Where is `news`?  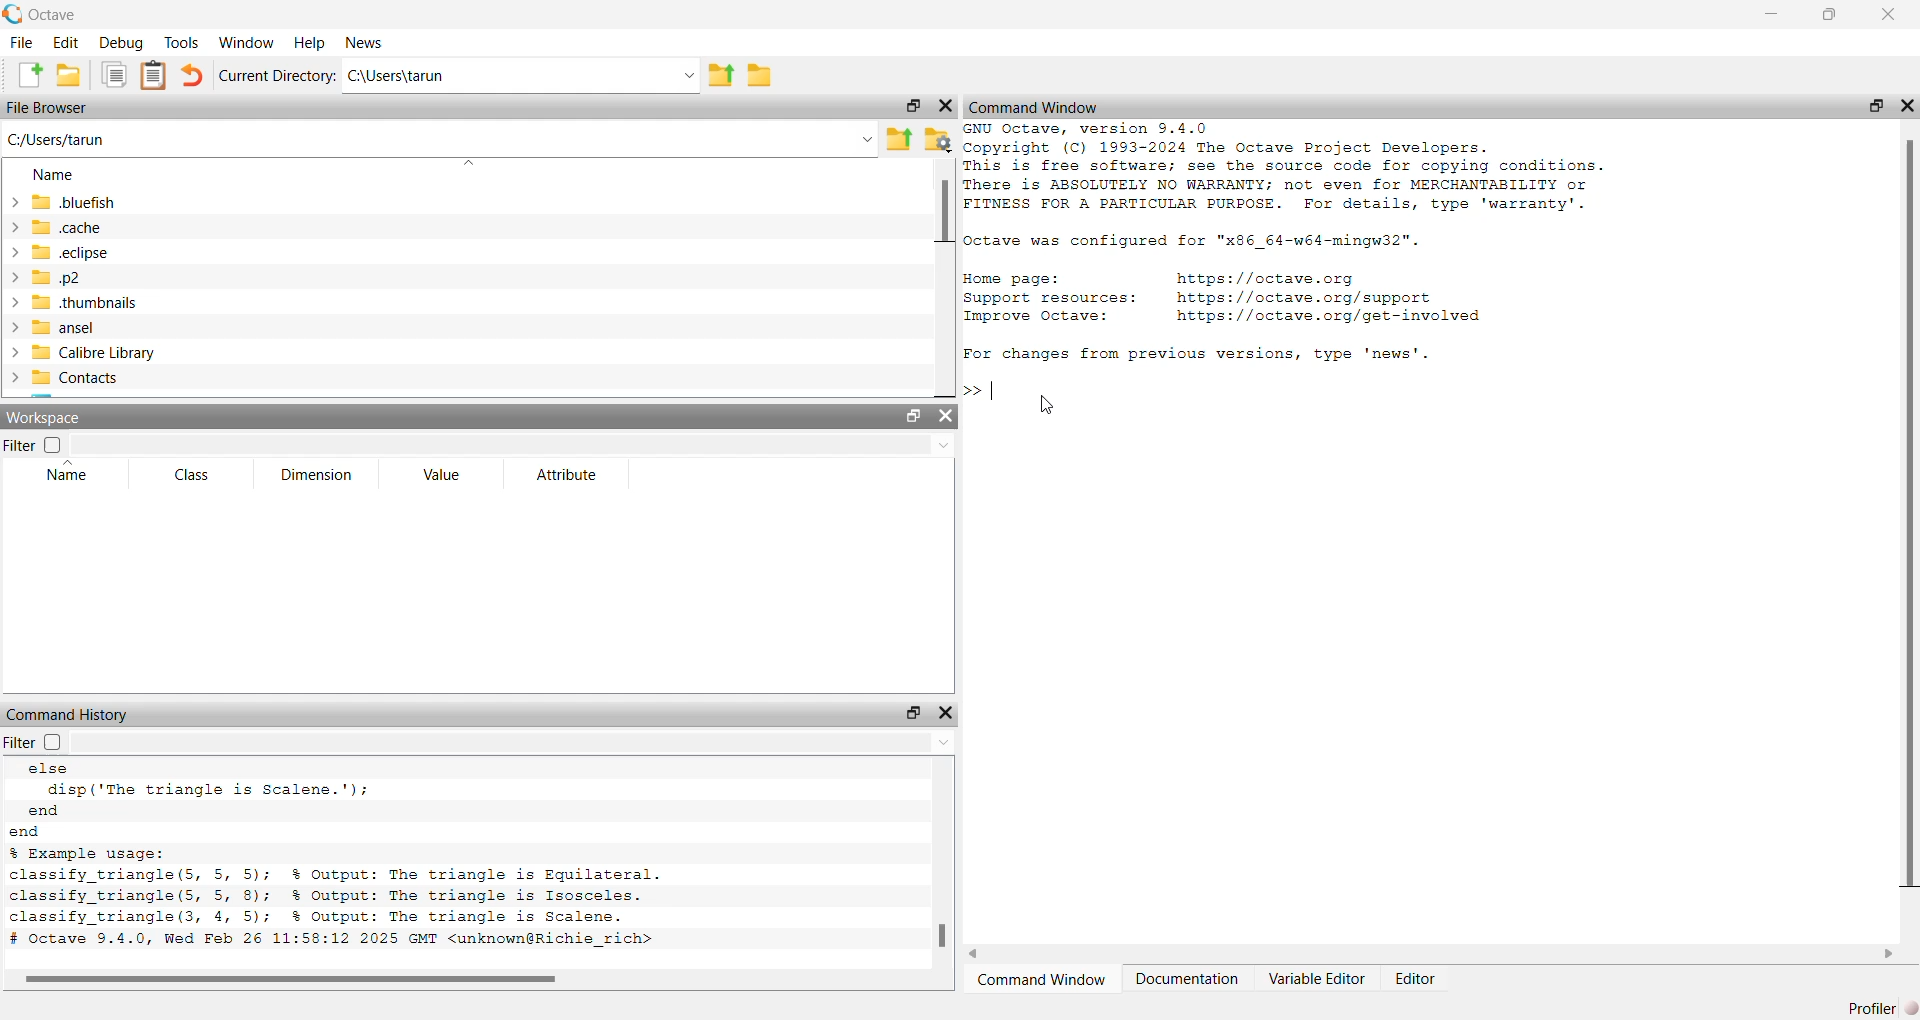 news is located at coordinates (369, 43).